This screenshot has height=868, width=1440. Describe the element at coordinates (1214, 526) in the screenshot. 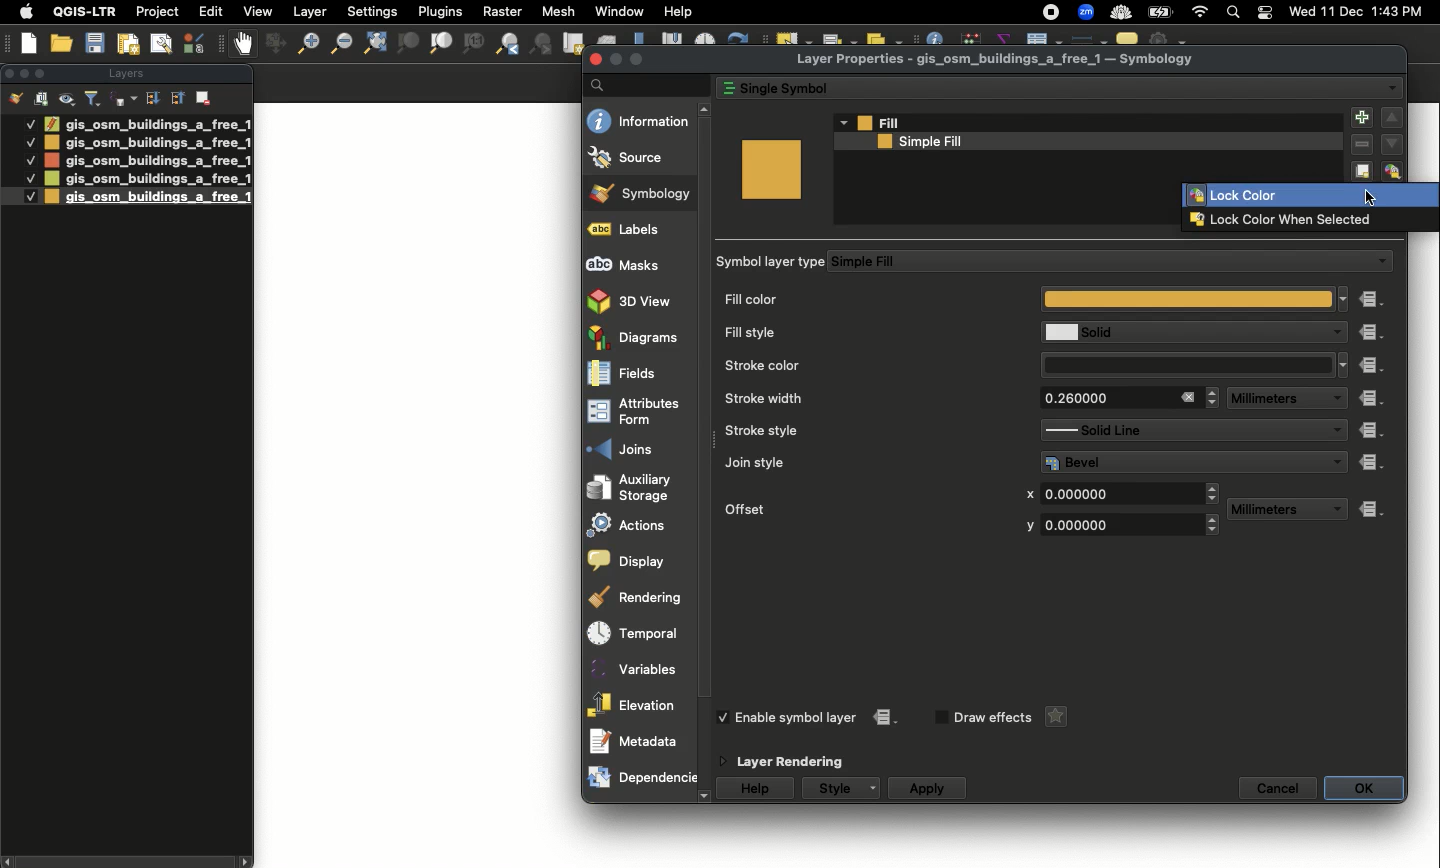

I see `Drop down` at that location.